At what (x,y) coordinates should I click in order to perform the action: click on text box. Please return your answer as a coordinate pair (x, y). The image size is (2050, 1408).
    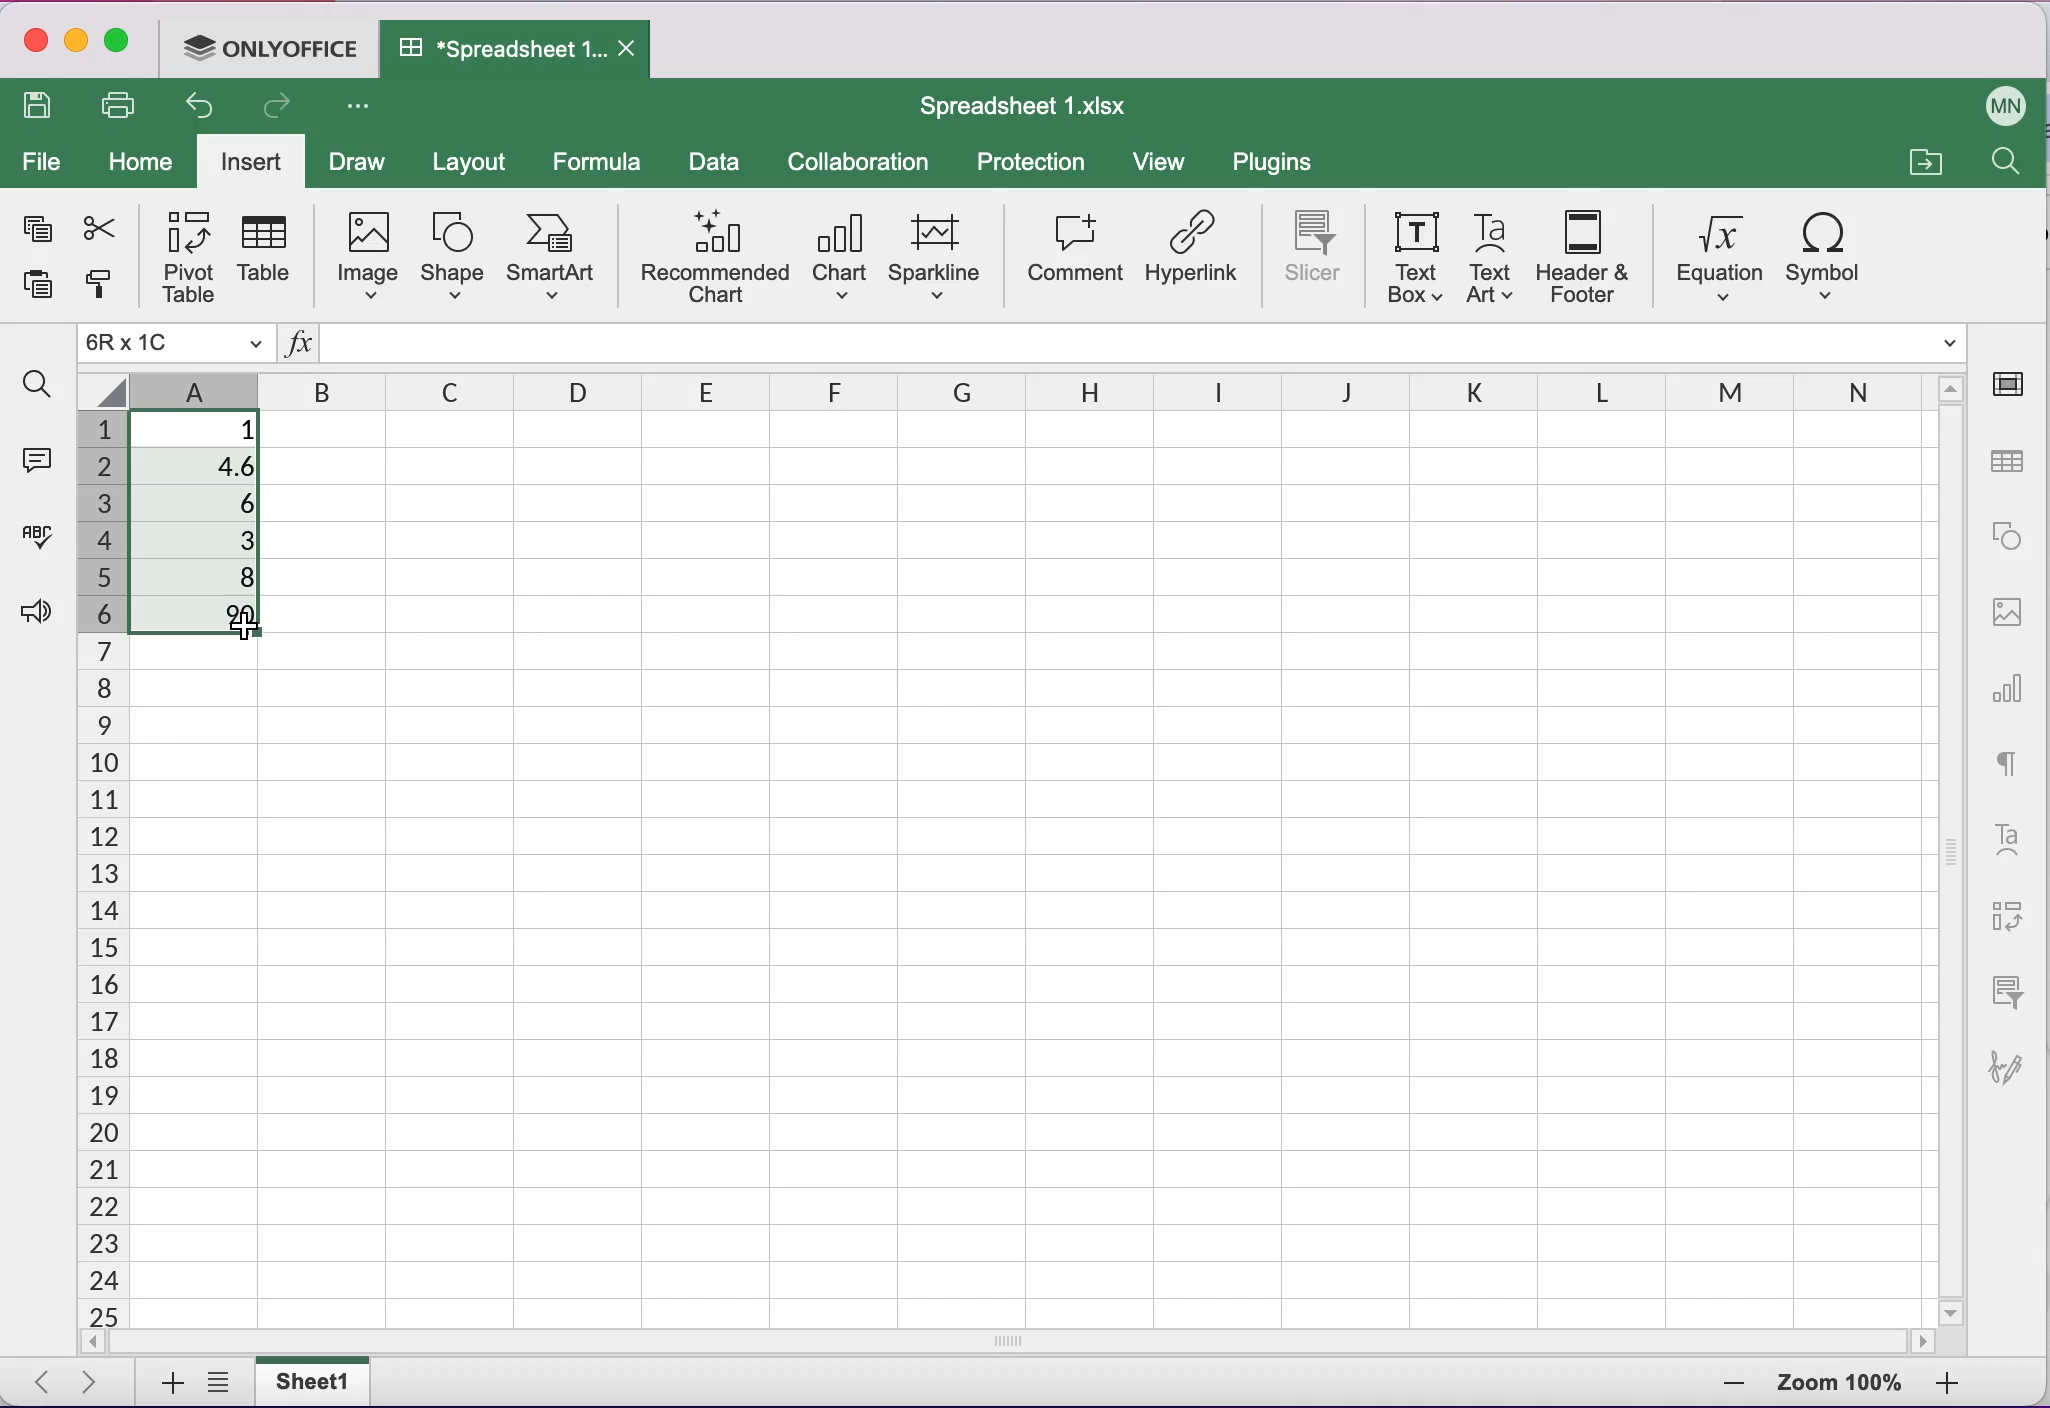
    Looking at the image, I should click on (1411, 256).